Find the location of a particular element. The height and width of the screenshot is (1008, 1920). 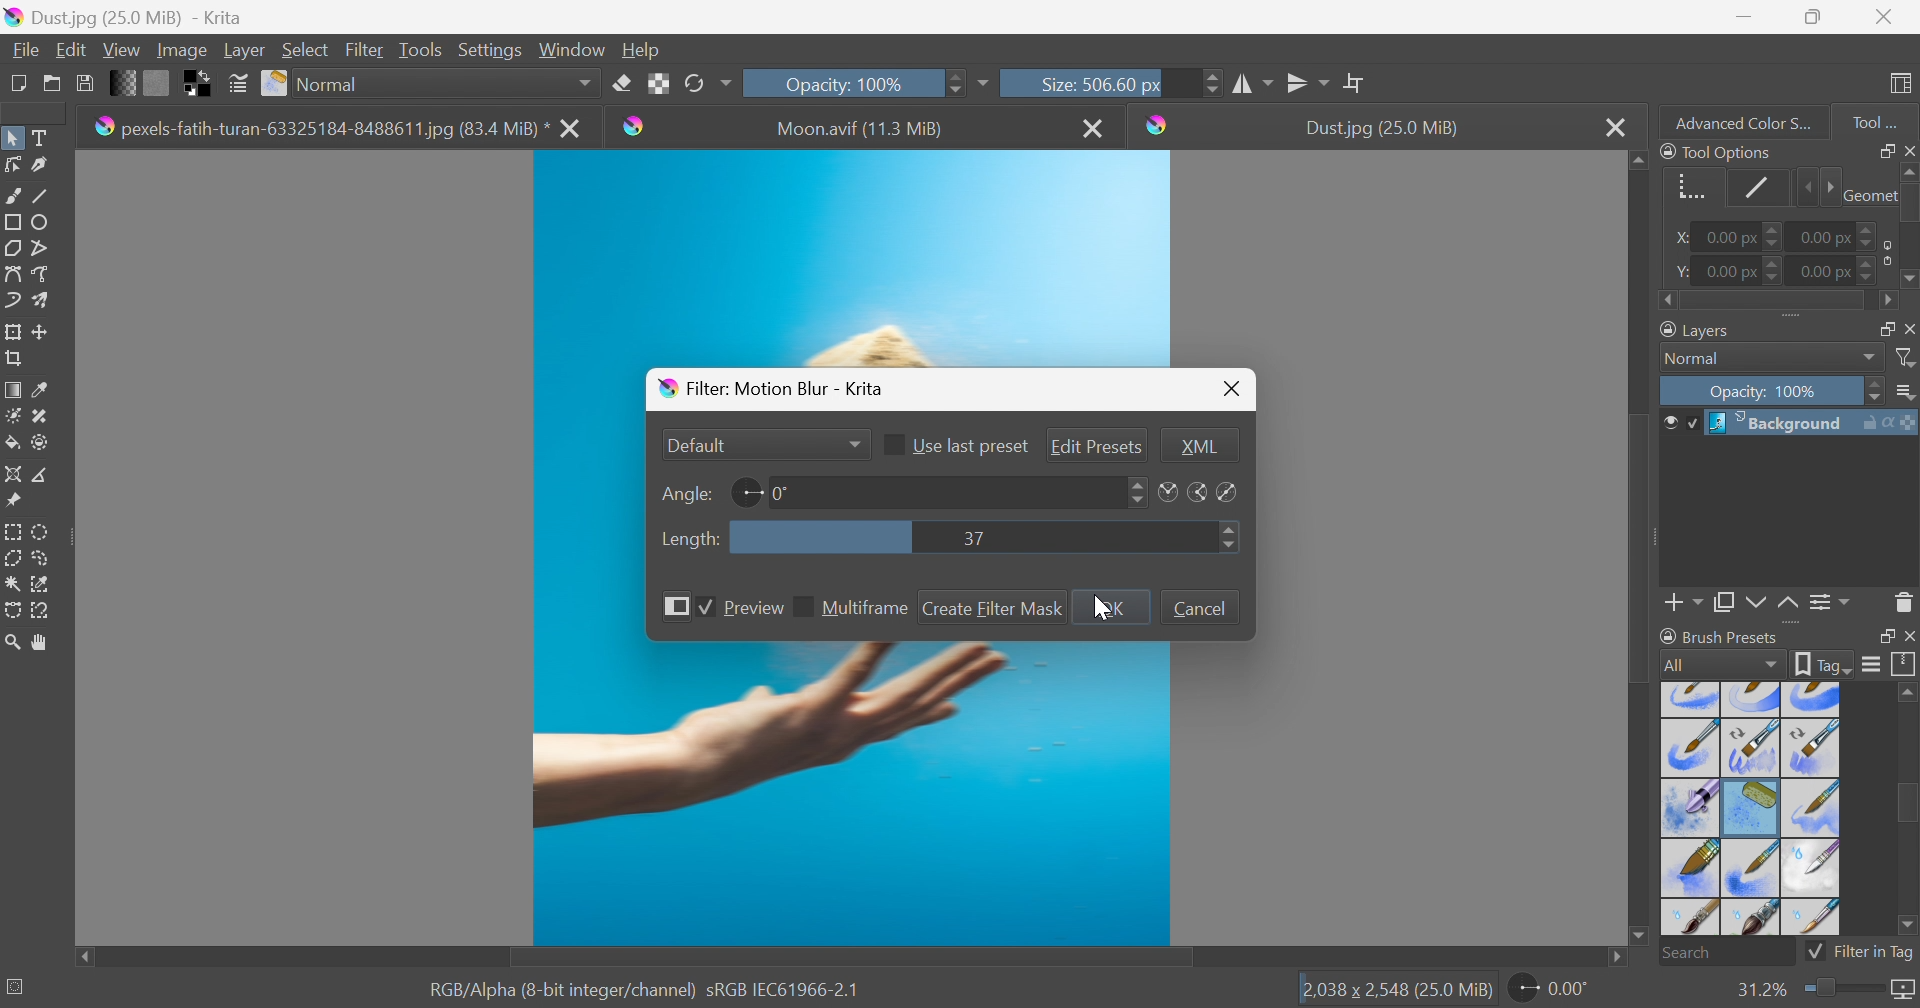

Y: is located at coordinates (1679, 271).